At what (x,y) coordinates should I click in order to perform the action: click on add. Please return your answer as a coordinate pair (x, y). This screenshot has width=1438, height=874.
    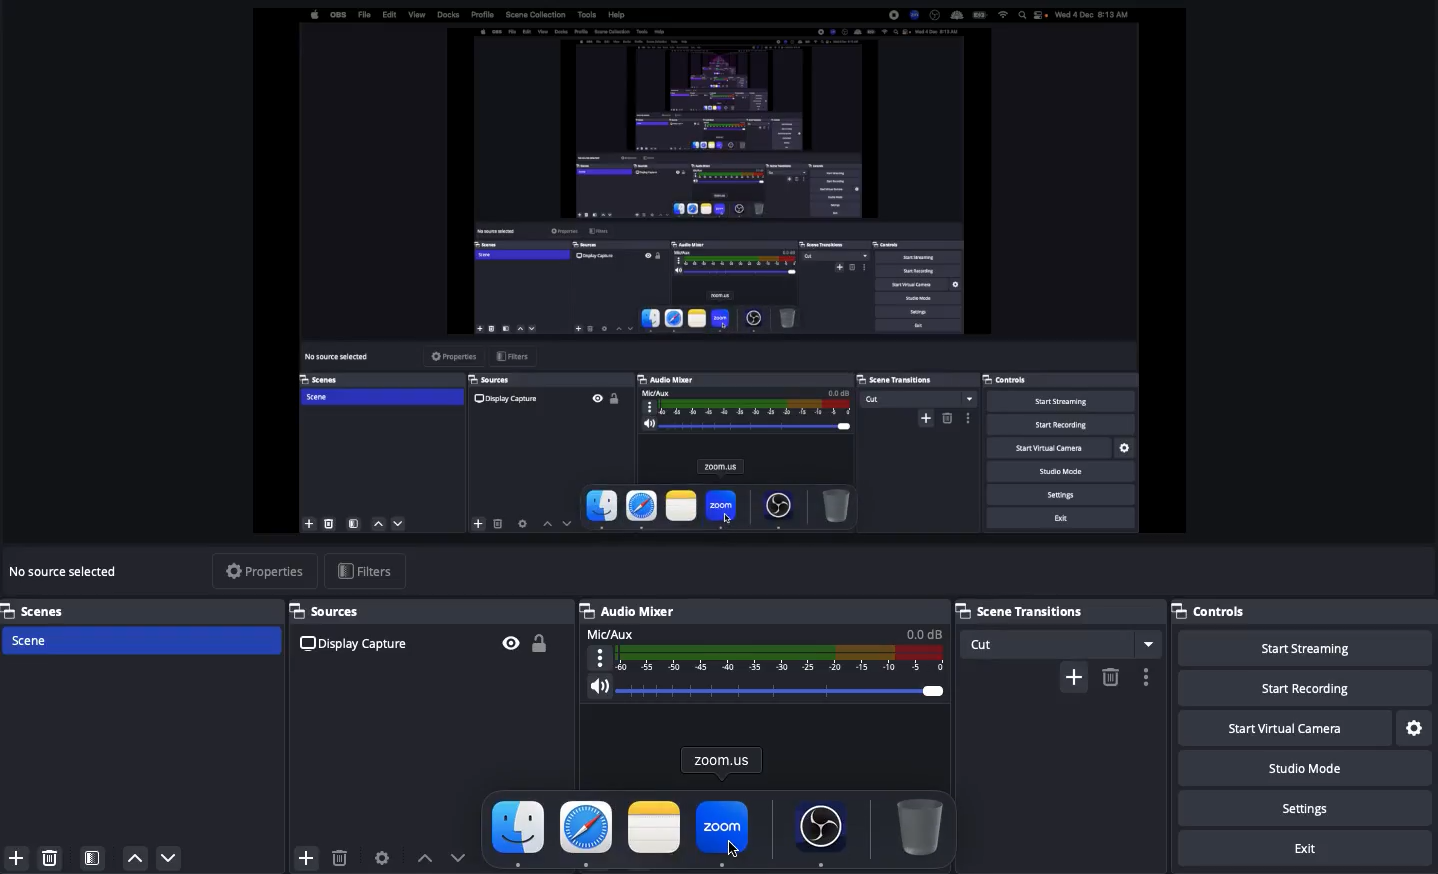
    Looking at the image, I should click on (1067, 675).